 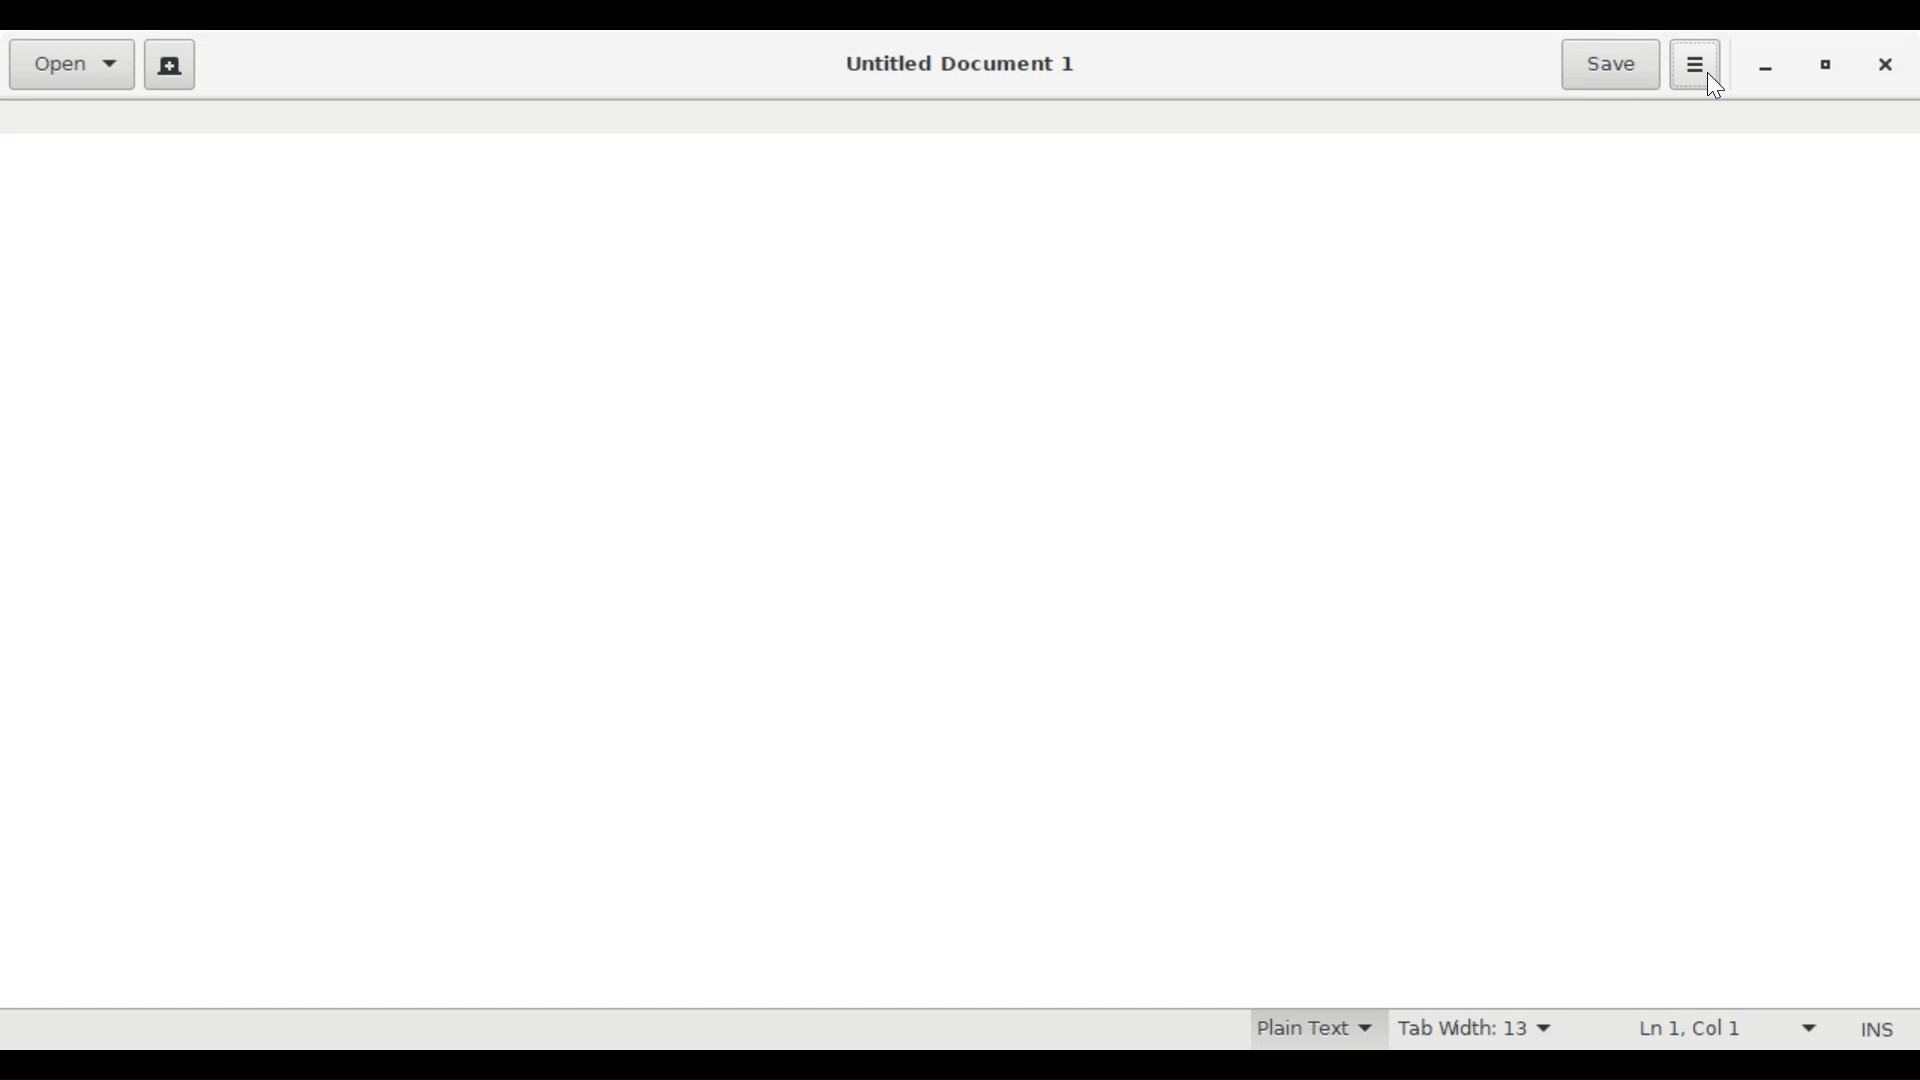 What do you see at coordinates (74, 65) in the screenshot?
I see `Open` at bounding box center [74, 65].